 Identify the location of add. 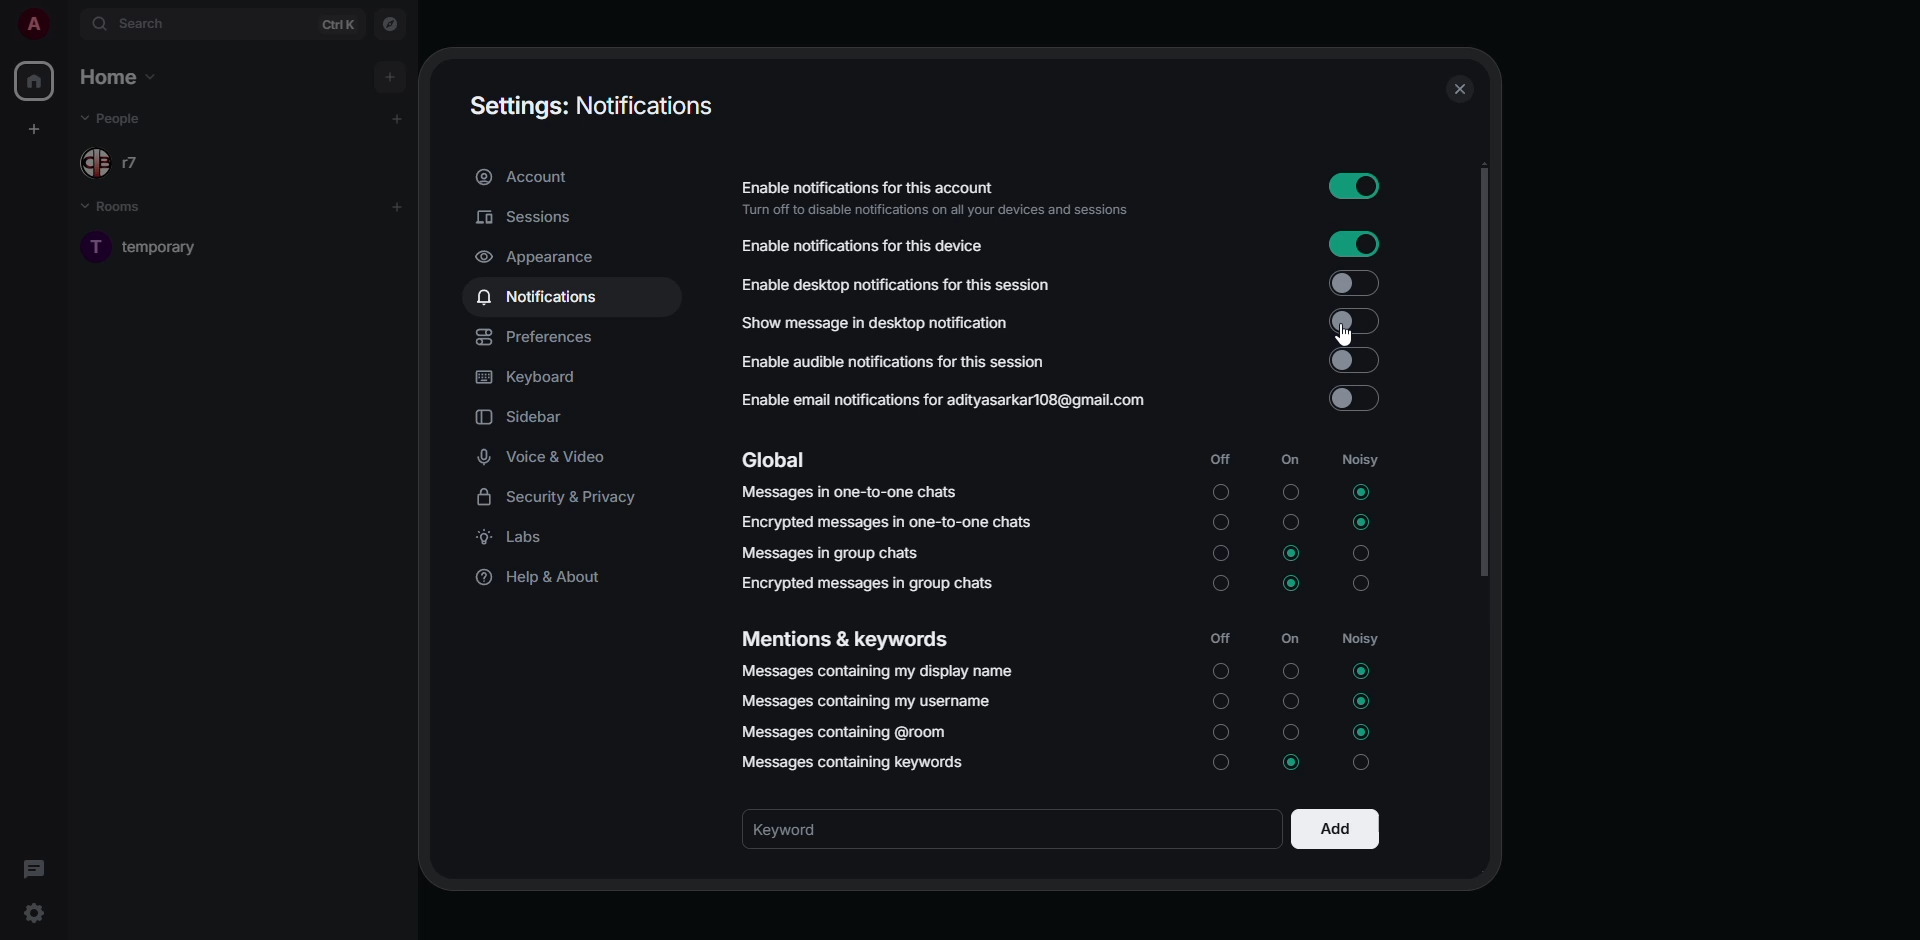
(390, 76).